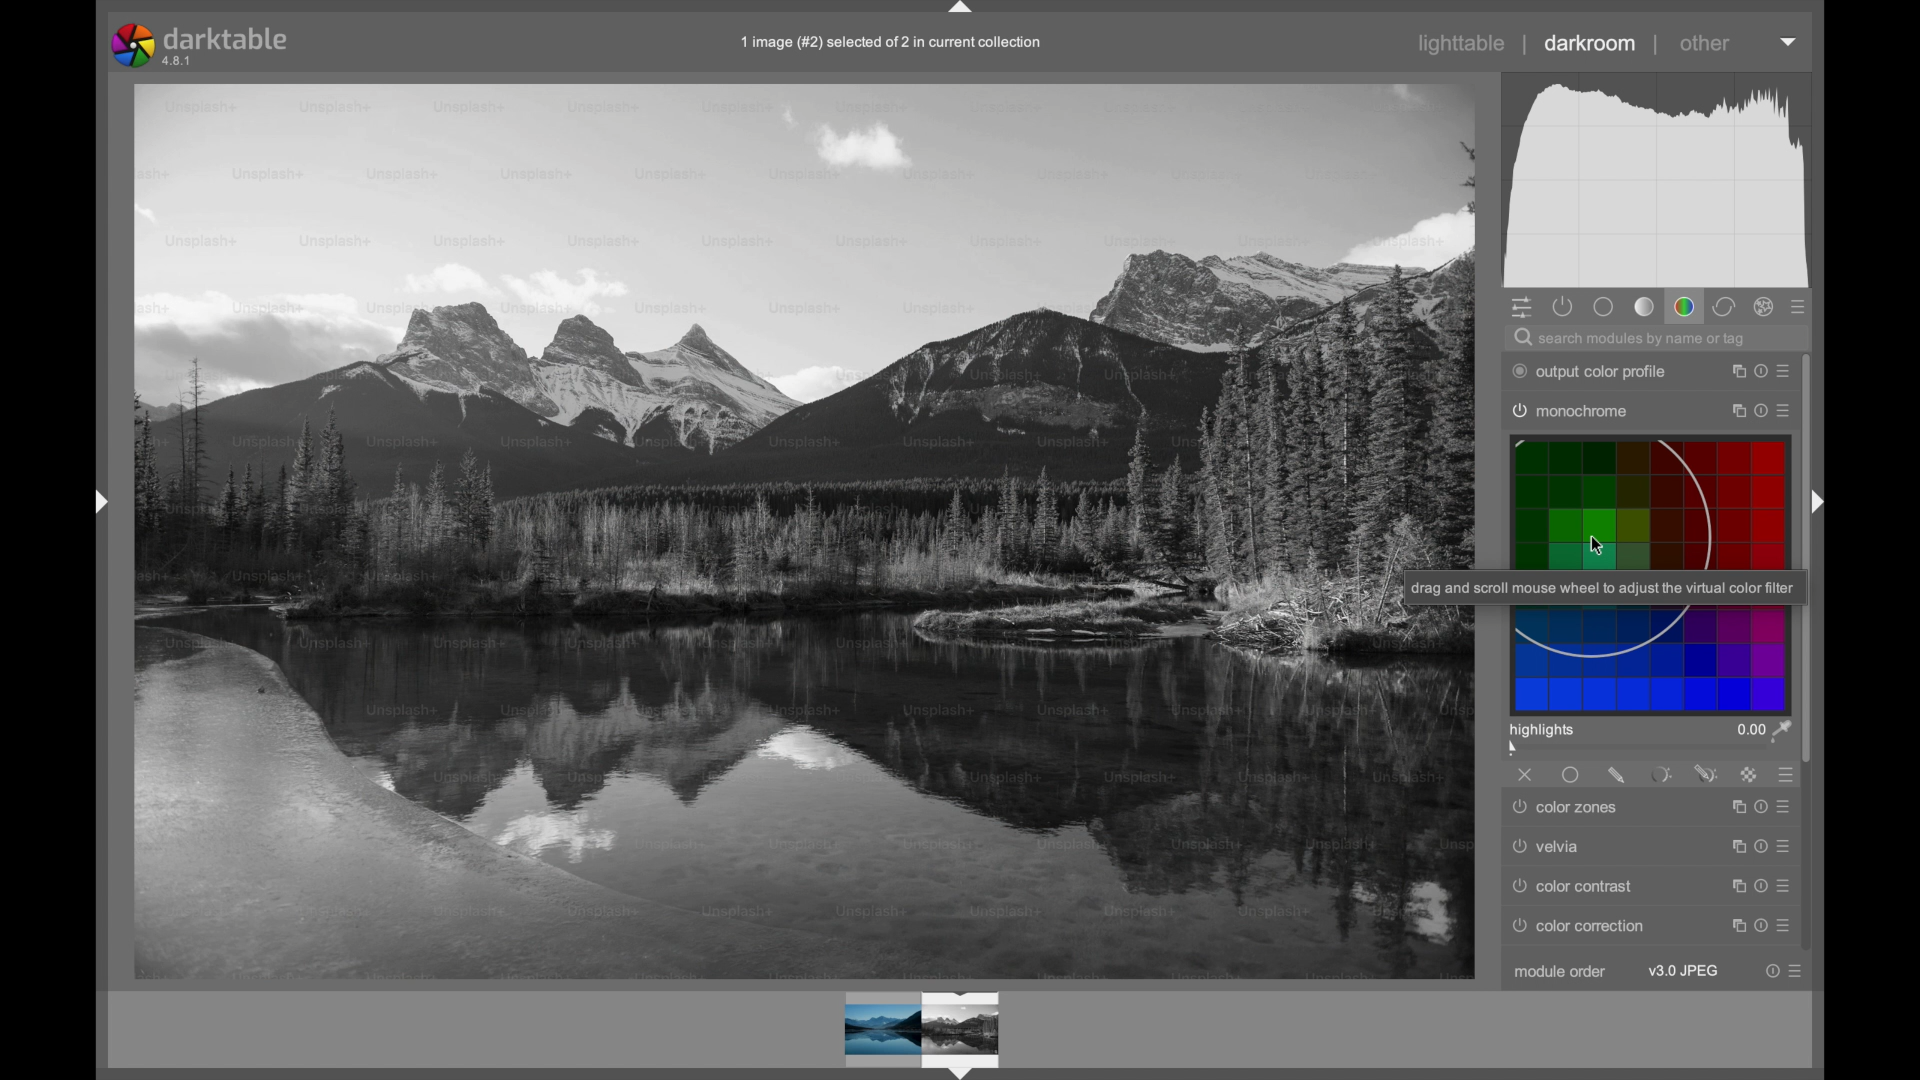 The width and height of the screenshot is (1920, 1080). I want to click on instance, so click(1734, 370).